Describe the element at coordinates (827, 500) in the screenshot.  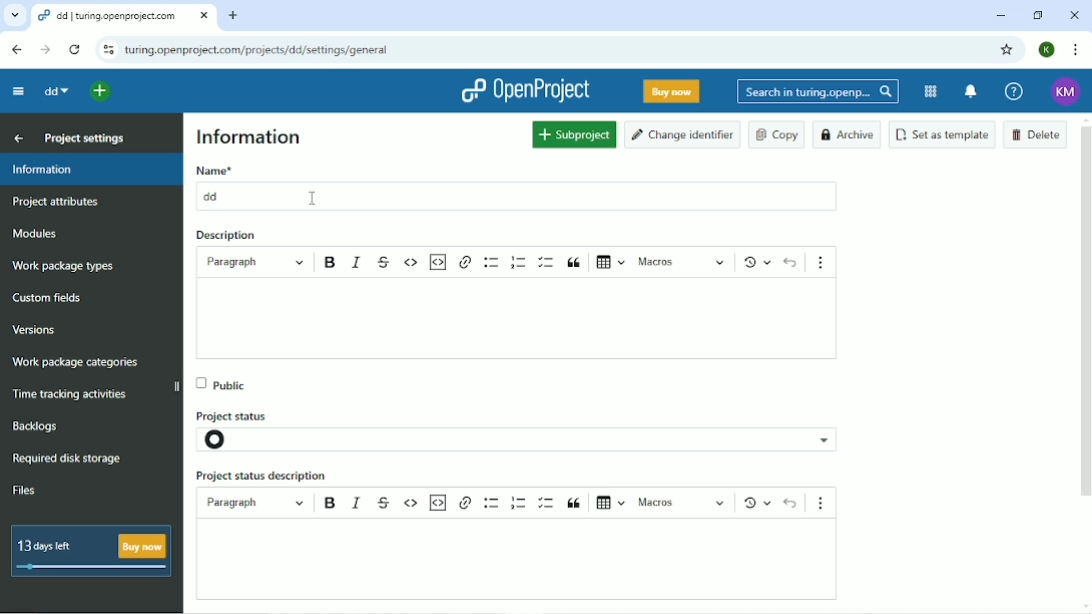
I see `show more items` at that location.